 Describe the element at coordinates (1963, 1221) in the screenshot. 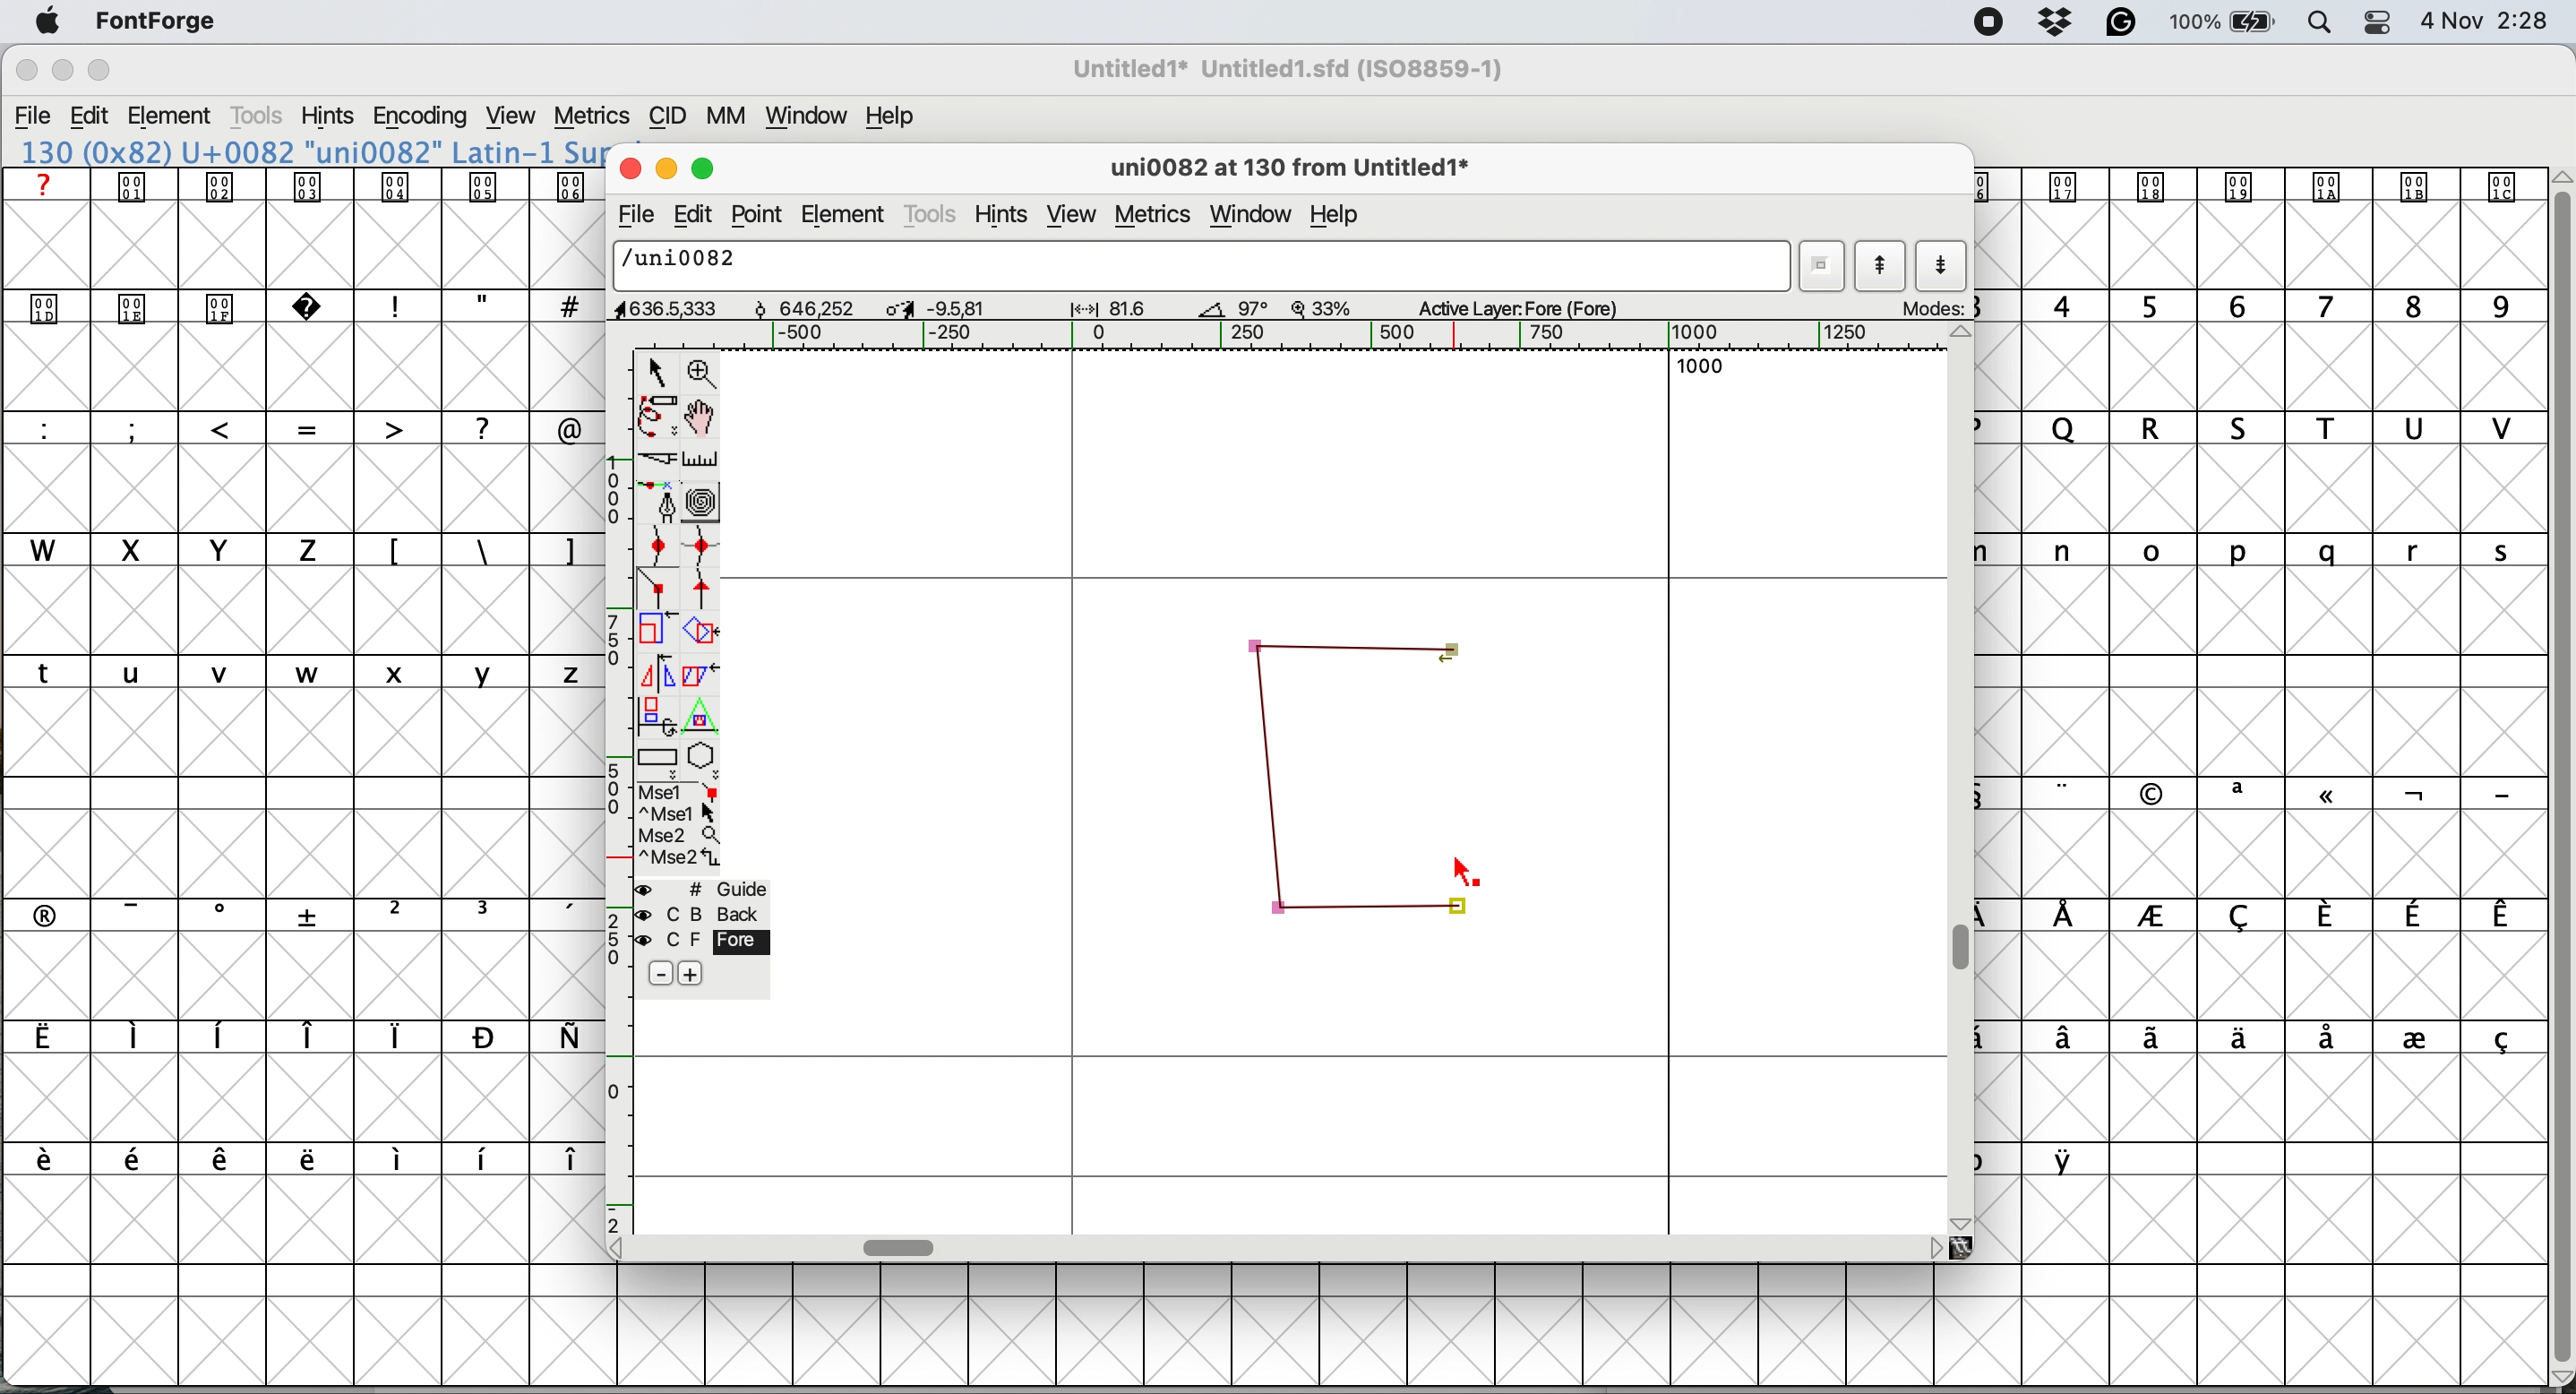

I see `scroll button` at that location.